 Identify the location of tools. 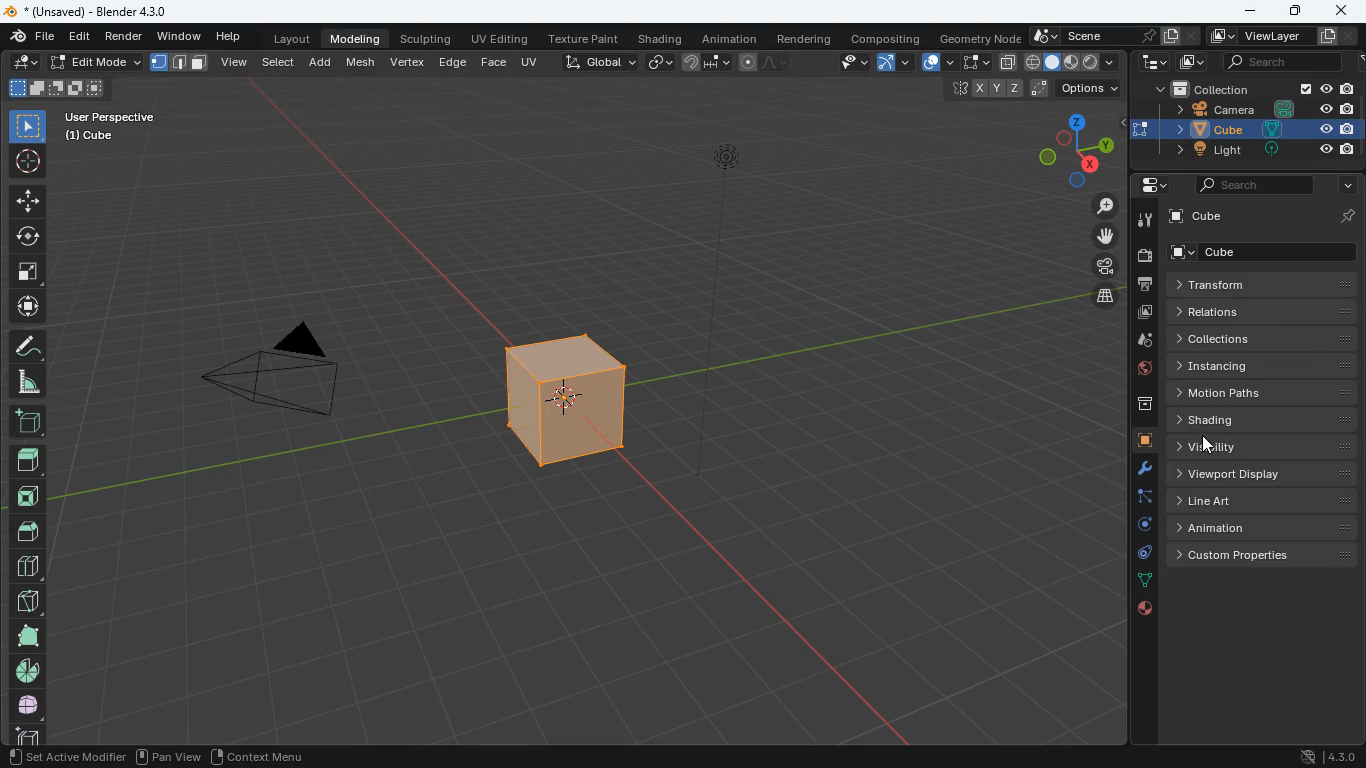
(1135, 469).